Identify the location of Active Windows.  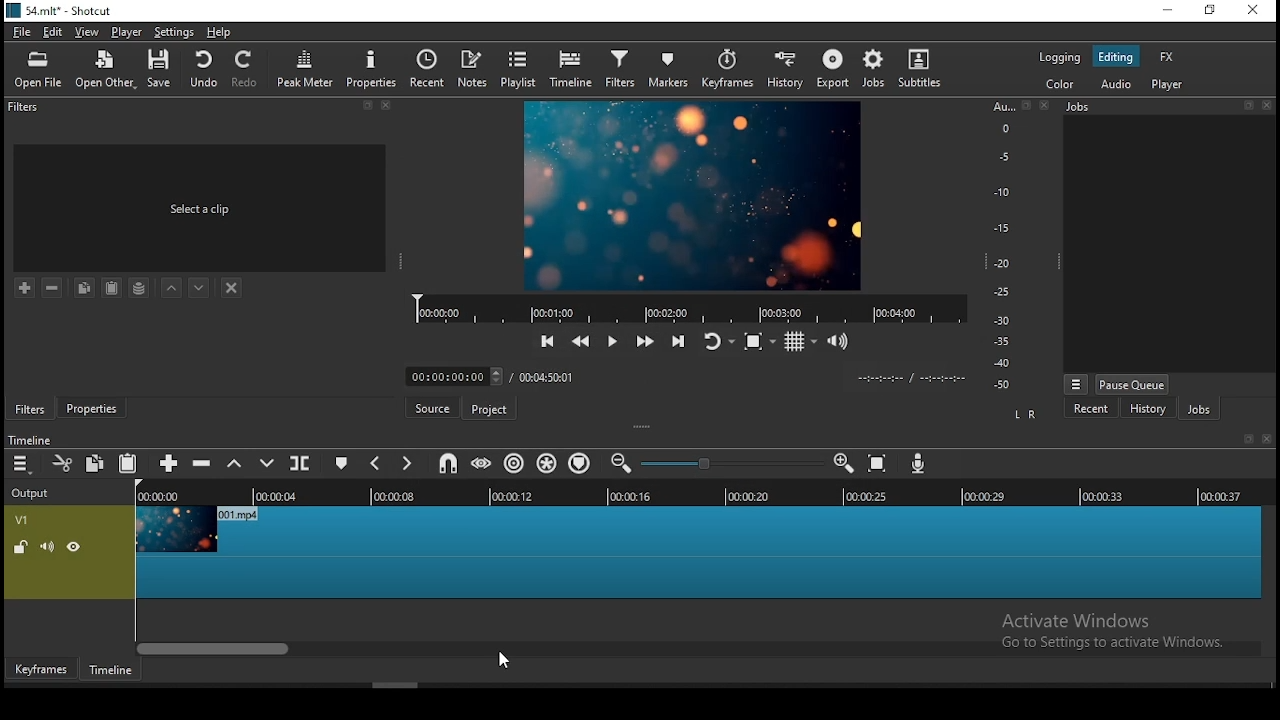
(1084, 620).